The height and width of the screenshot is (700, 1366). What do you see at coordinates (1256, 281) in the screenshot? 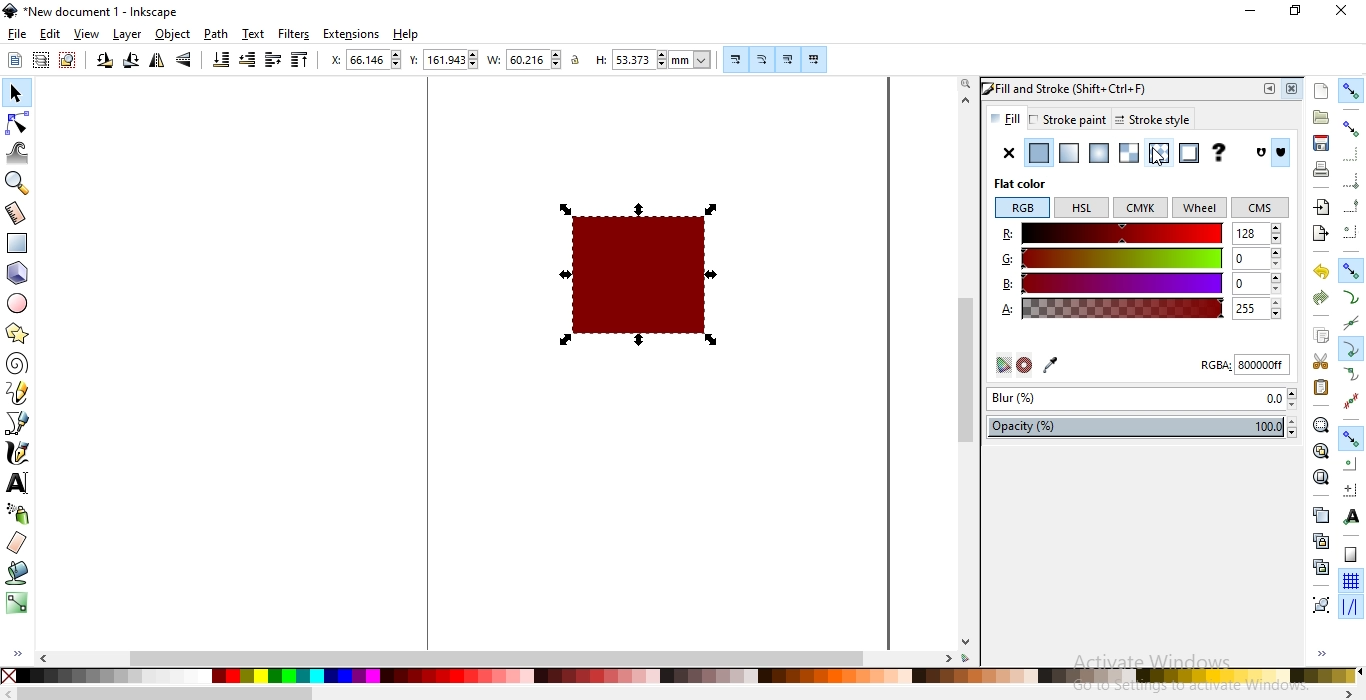
I see `B50` at bounding box center [1256, 281].